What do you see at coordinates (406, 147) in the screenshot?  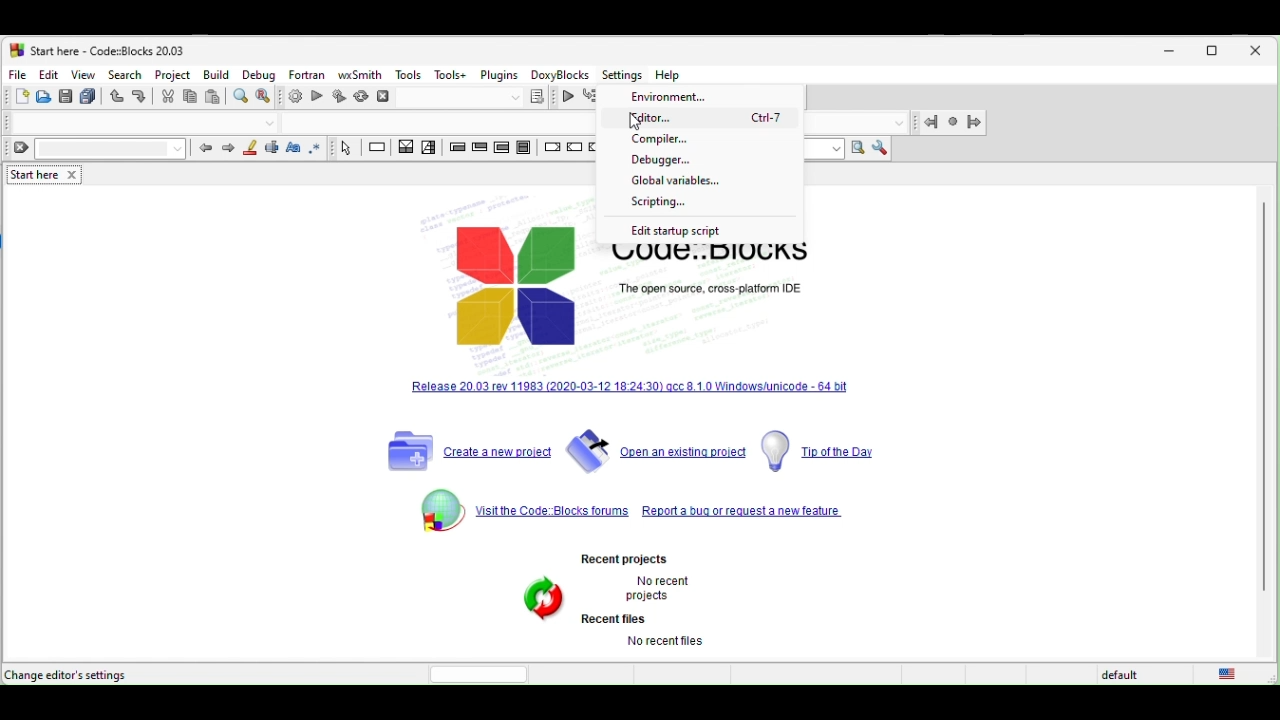 I see `decision` at bounding box center [406, 147].